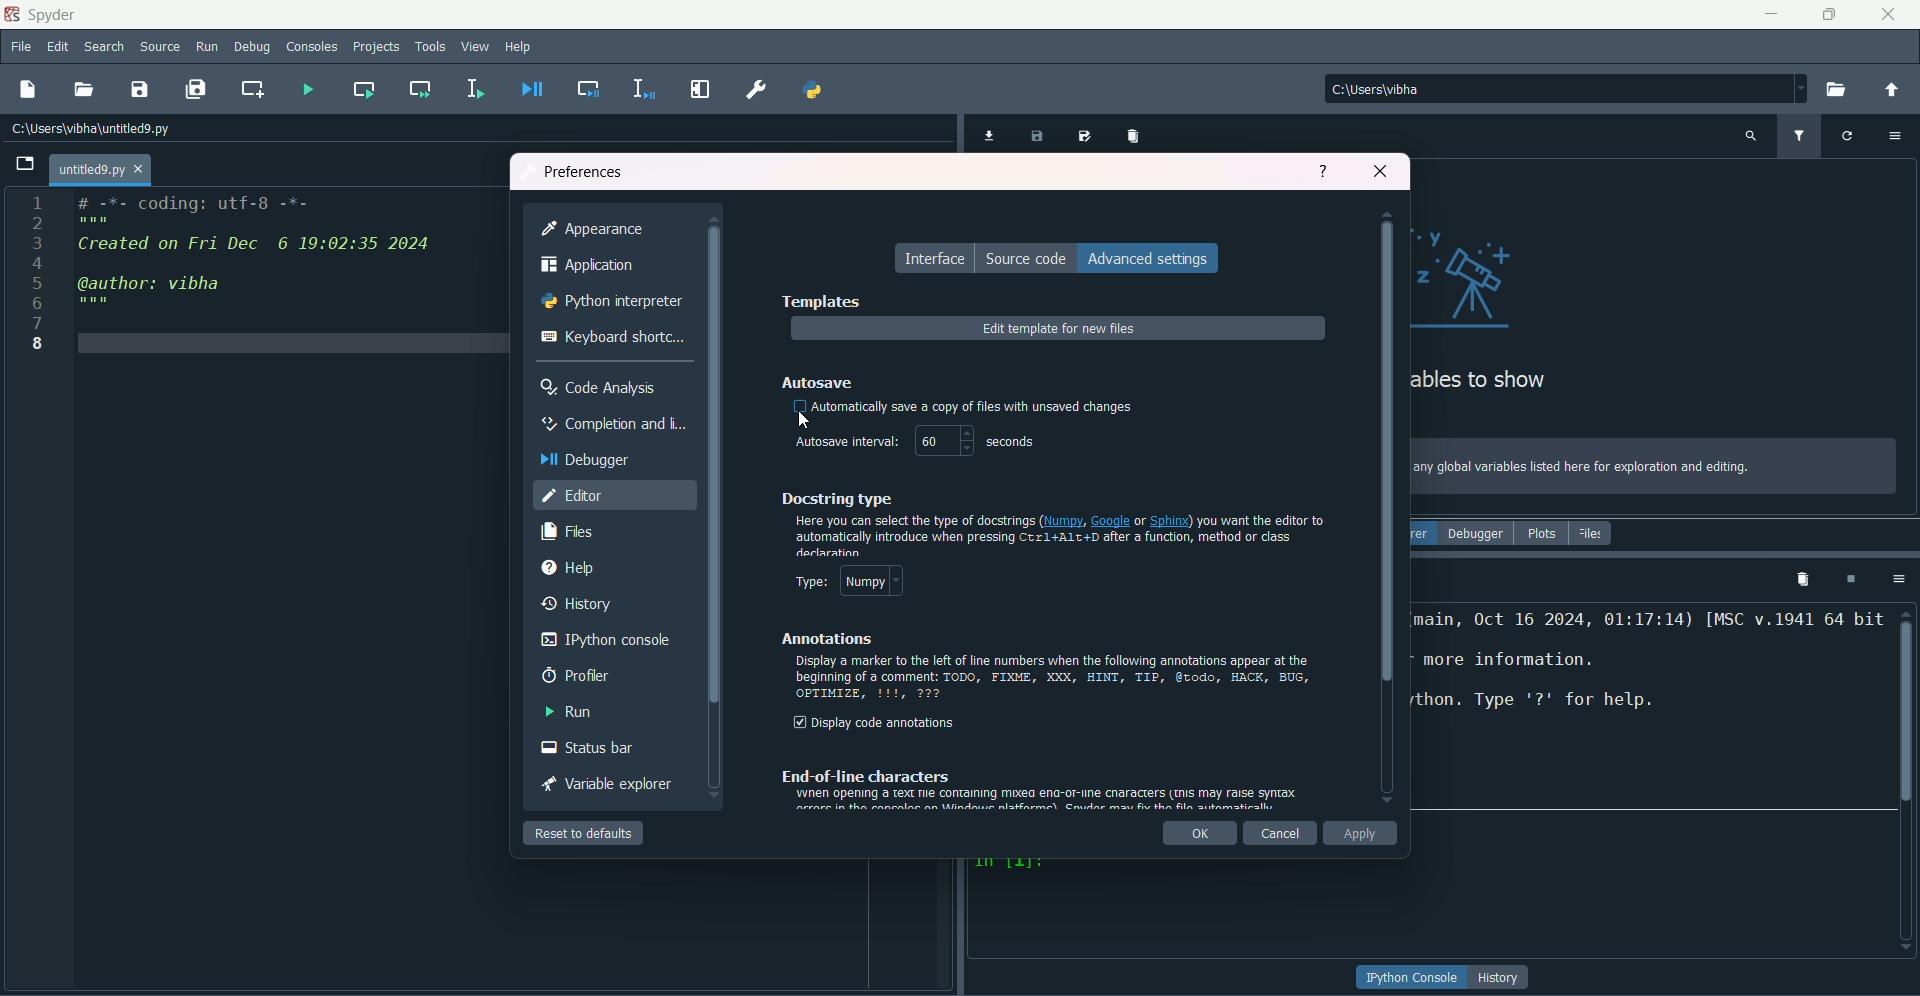 This screenshot has width=1920, height=996. What do you see at coordinates (1055, 680) in the screenshot?
I see `text` at bounding box center [1055, 680].